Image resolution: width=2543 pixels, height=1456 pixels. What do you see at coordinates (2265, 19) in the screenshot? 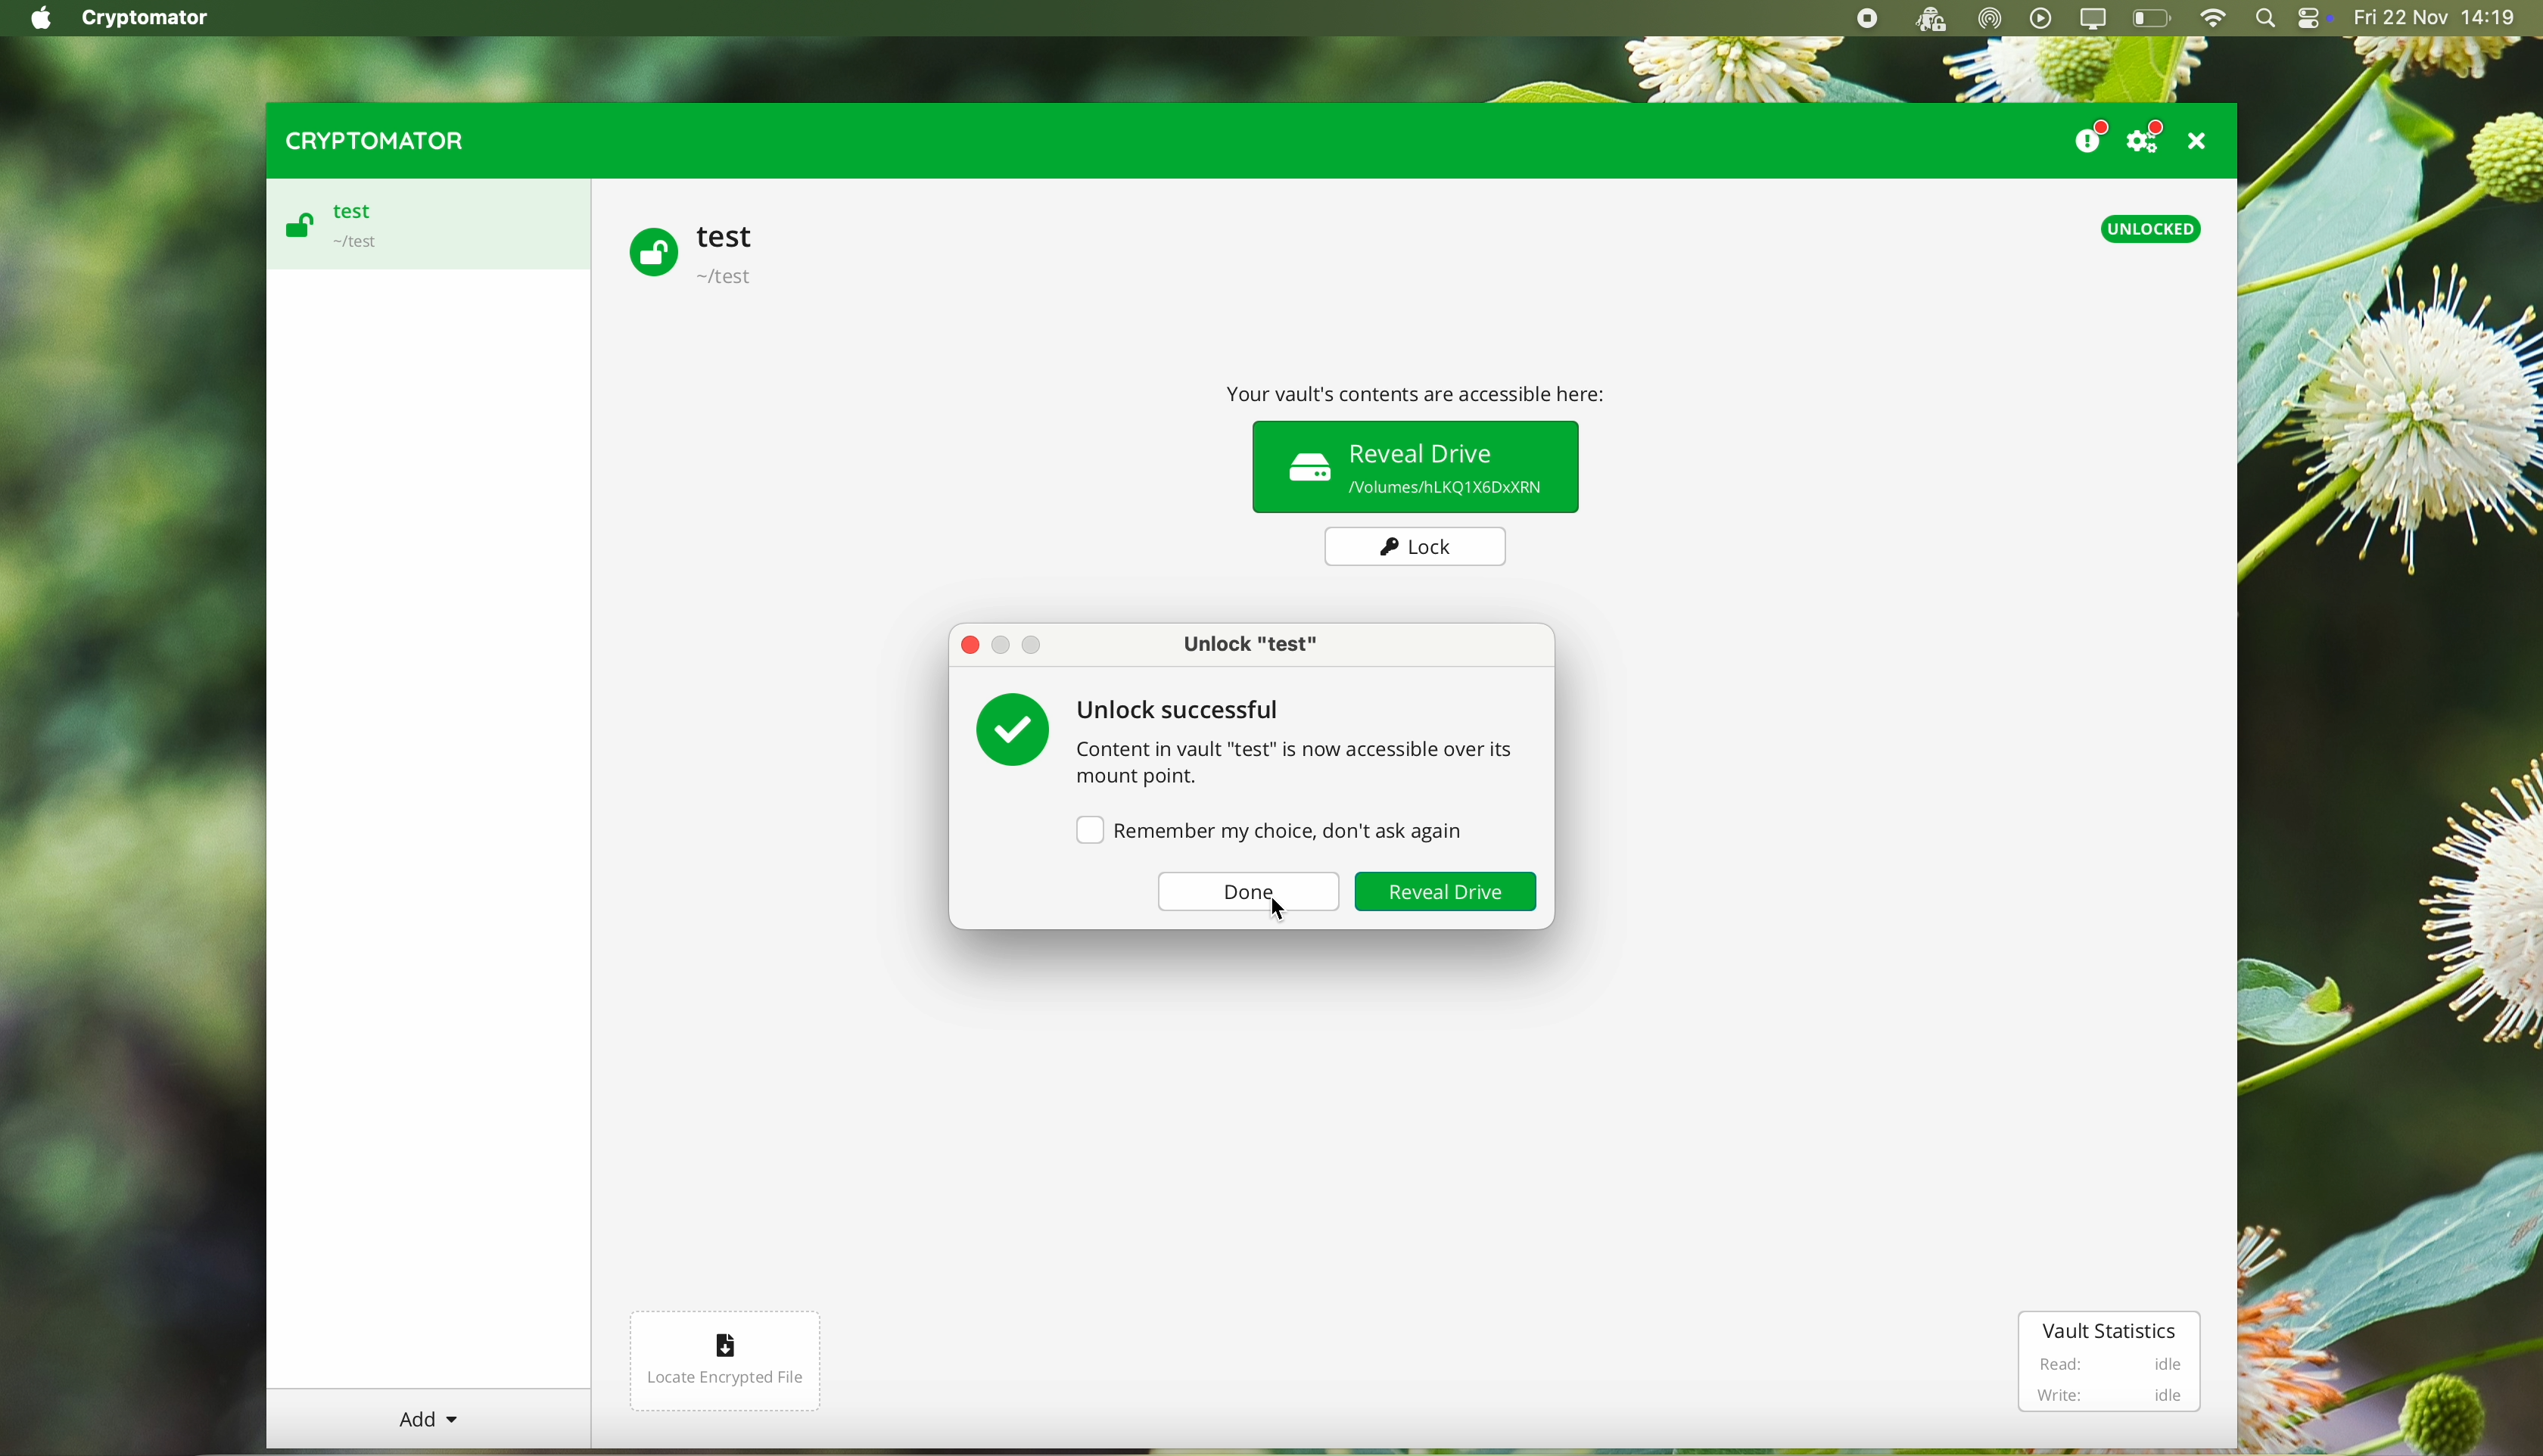
I see `spotlight search` at bounding box center [2265, 19].